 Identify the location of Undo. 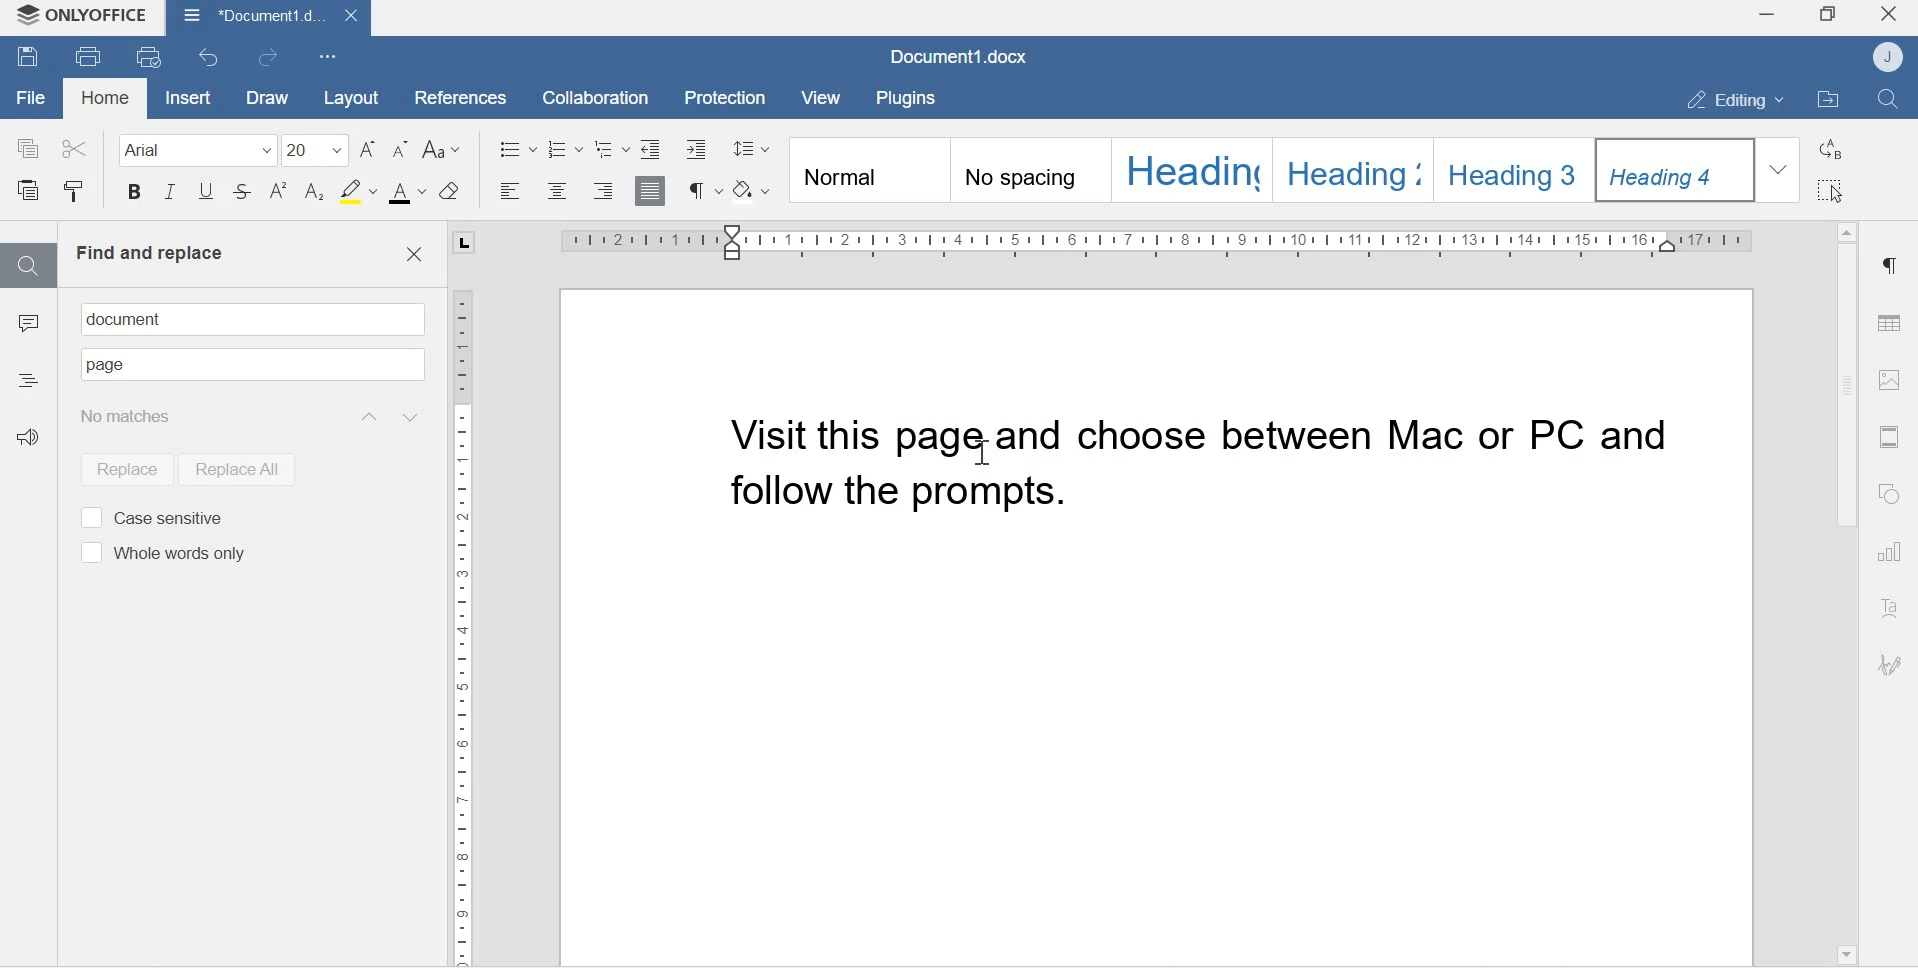
(212, 57).